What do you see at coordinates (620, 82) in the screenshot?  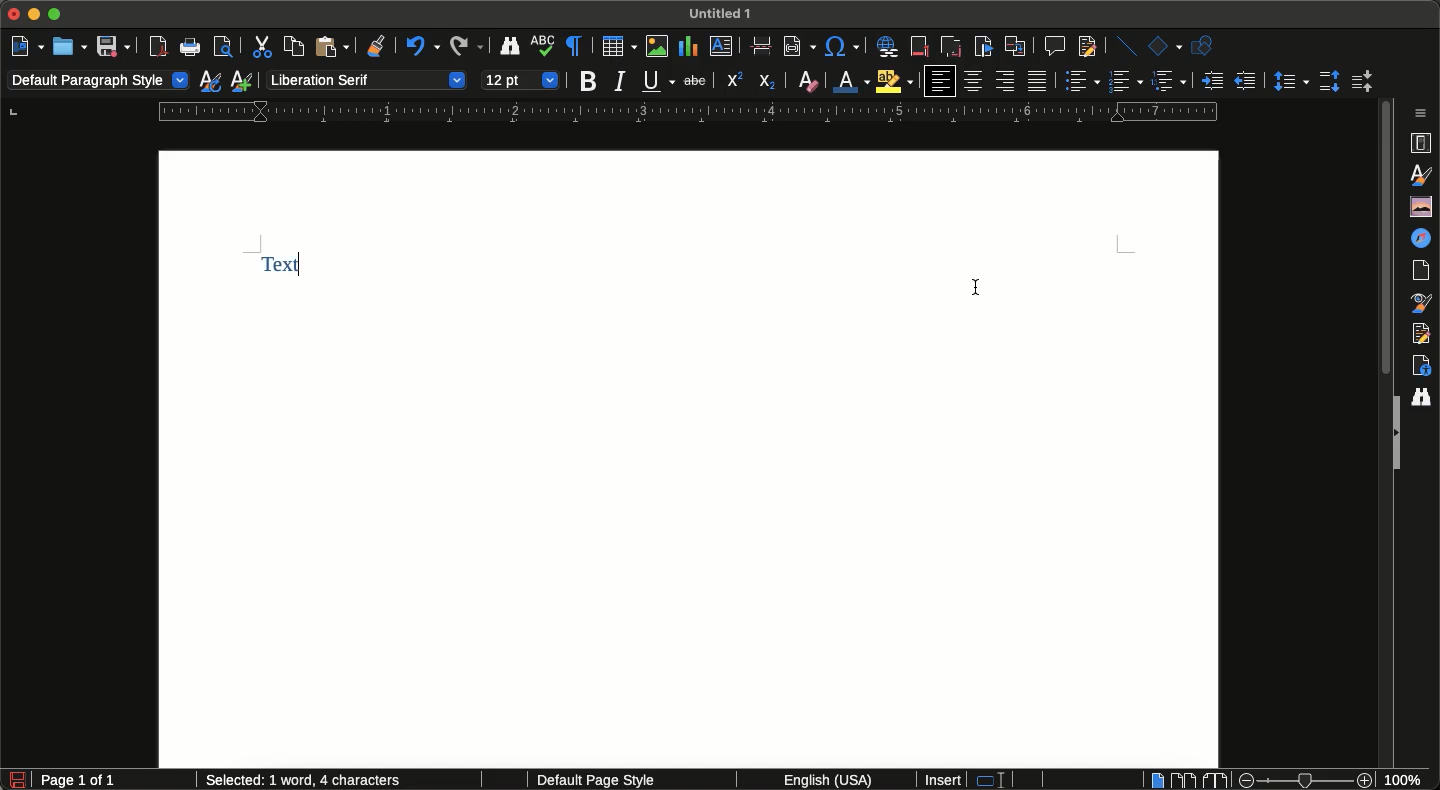 I see `Italics` at bounding box center [620, 82].